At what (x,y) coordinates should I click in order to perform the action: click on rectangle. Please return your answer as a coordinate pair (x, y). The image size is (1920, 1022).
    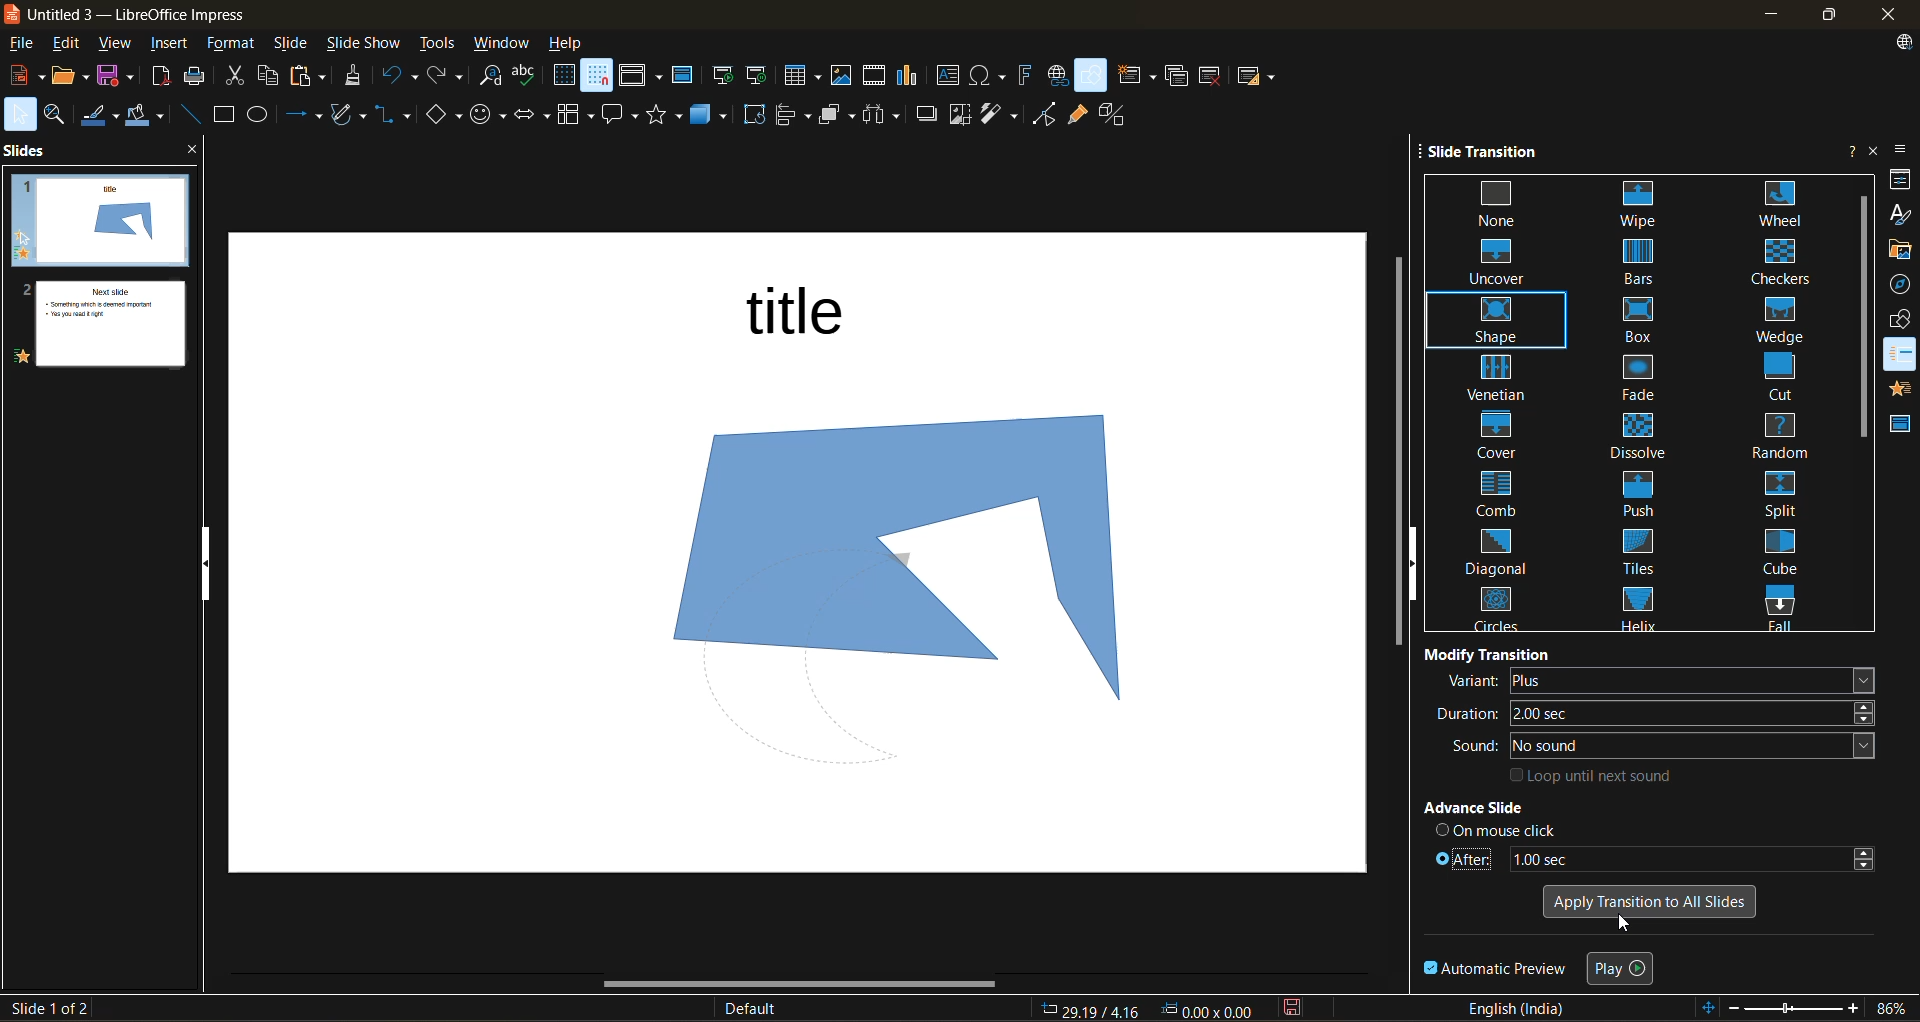
    Looking at the image, I should click on (225, 115).